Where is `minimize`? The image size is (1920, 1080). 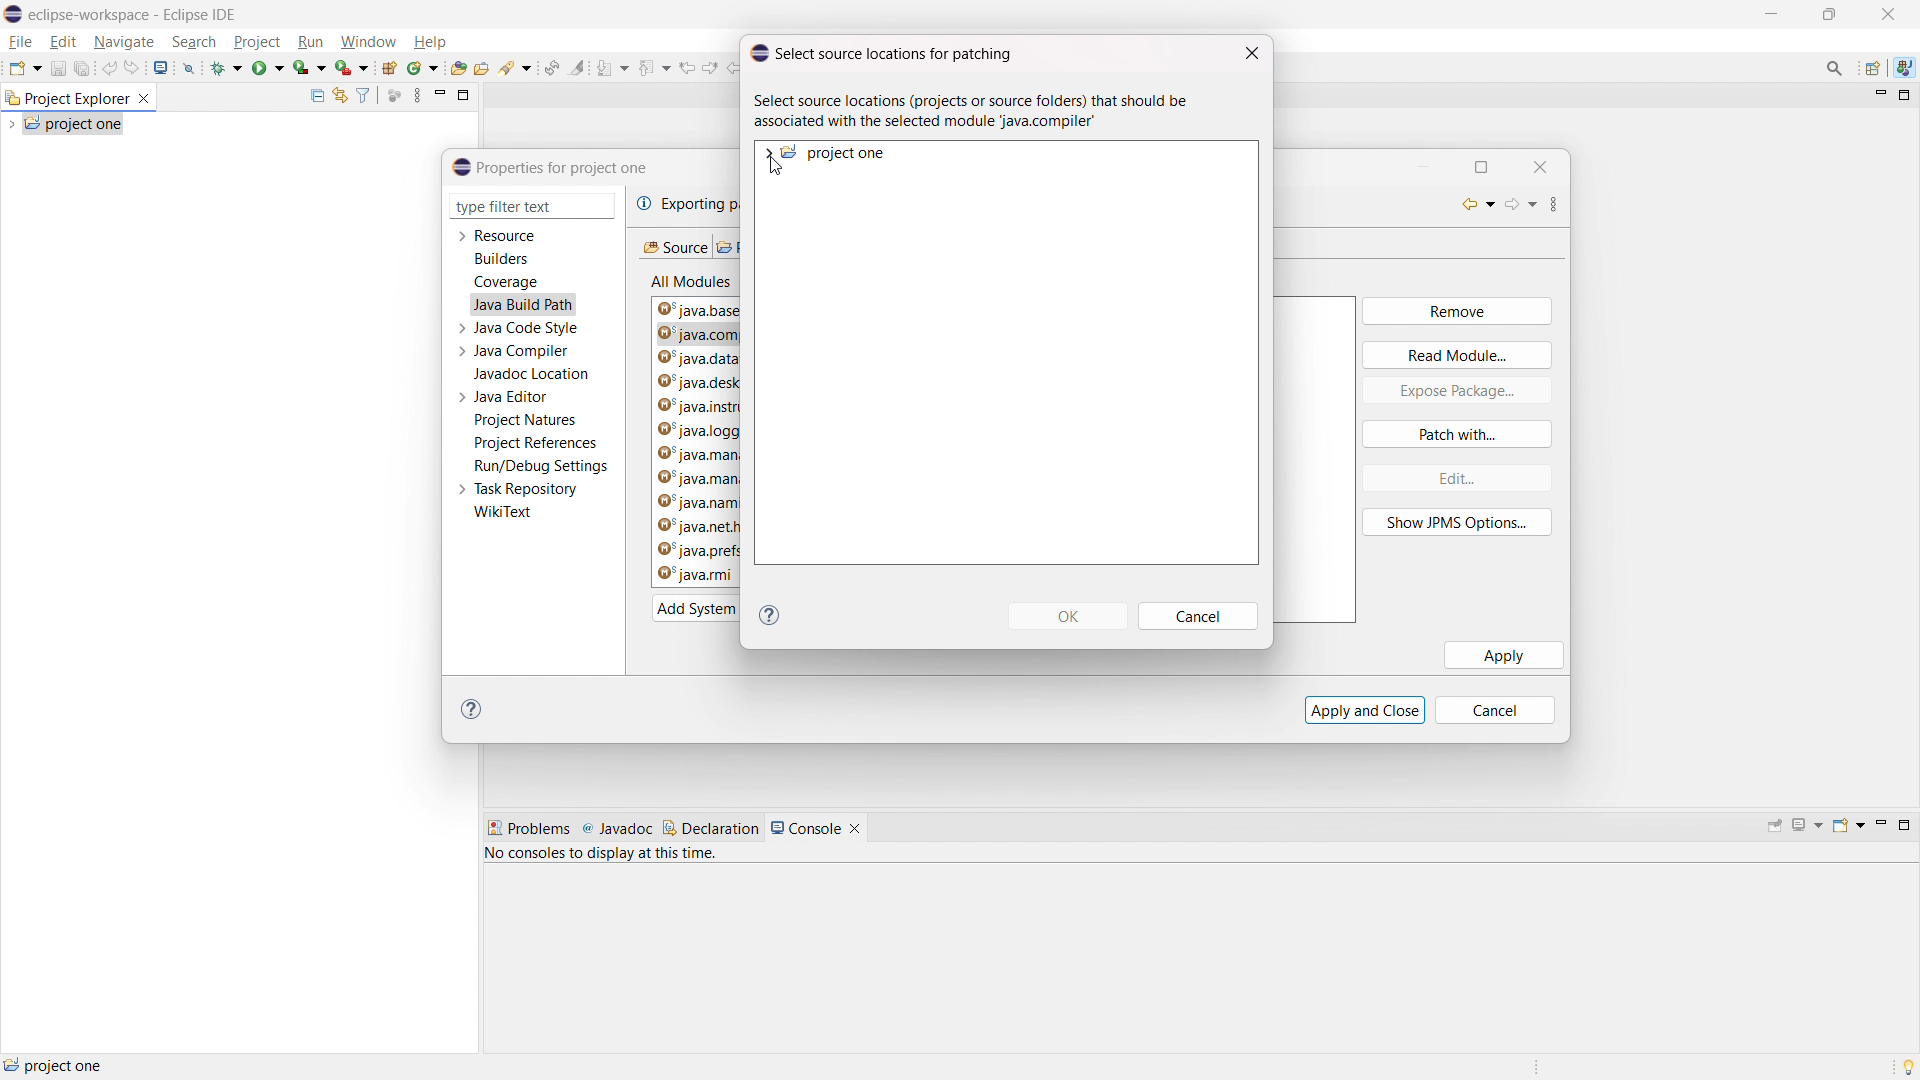
minimize is located at coordinates (1830, 15).